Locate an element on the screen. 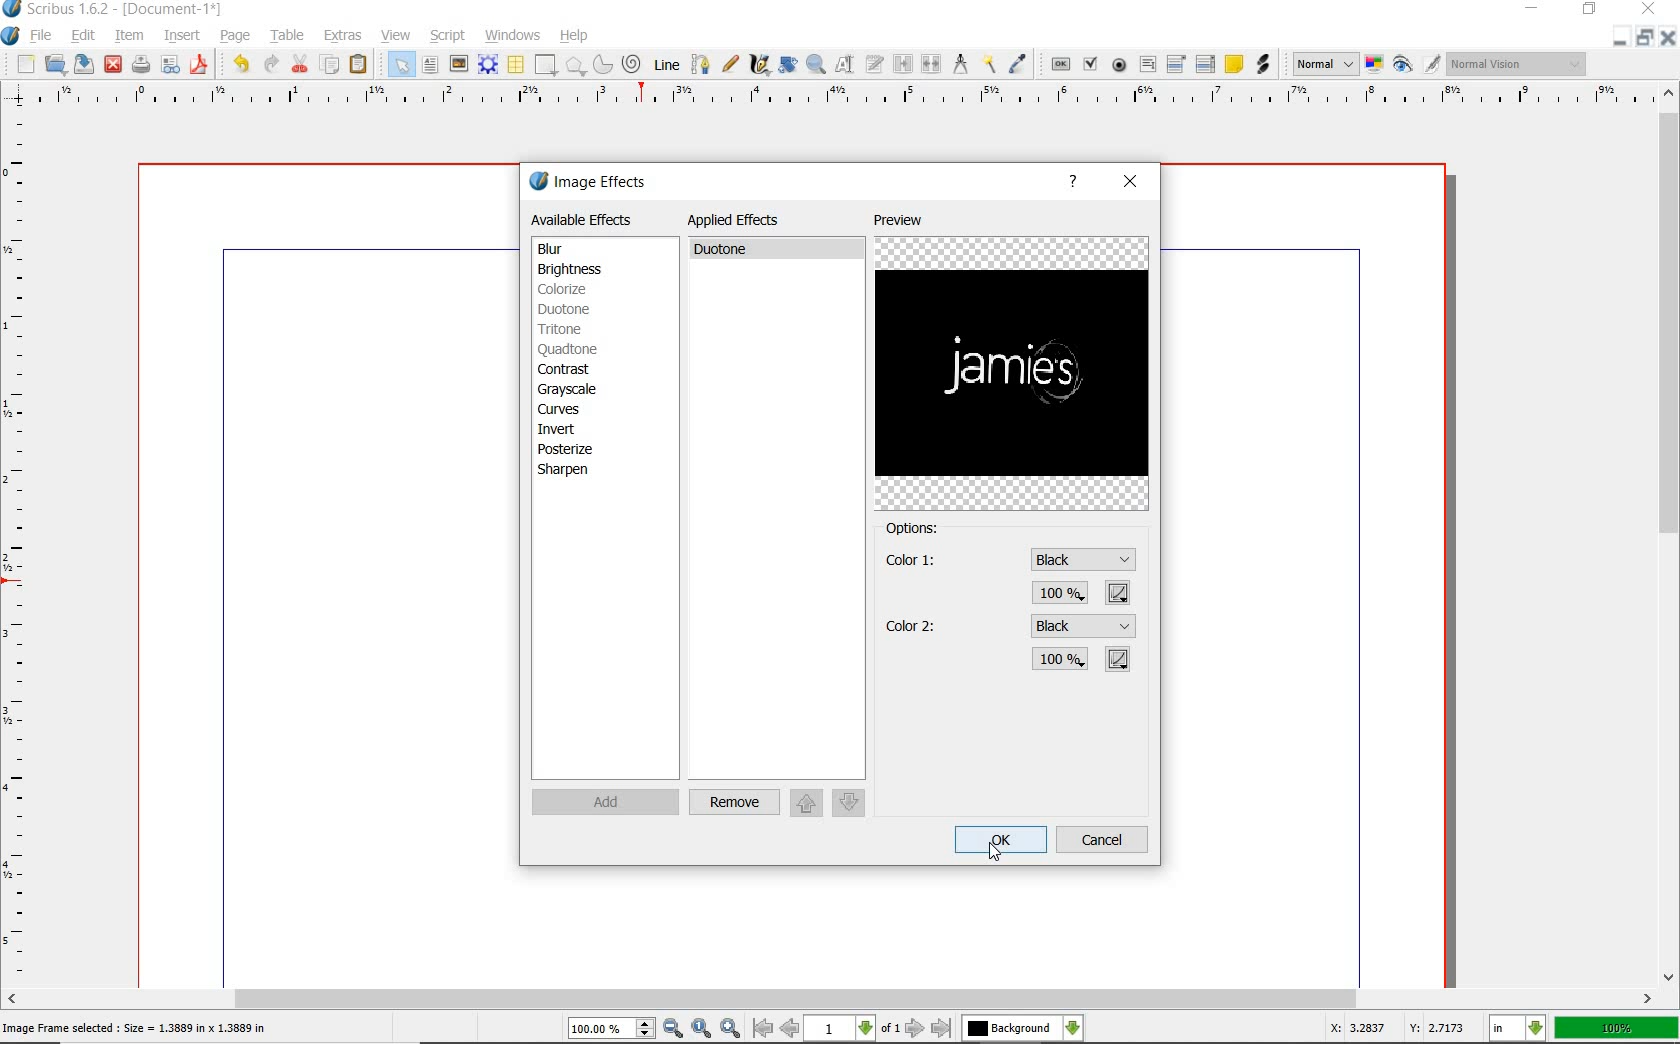  RESTORE is located at coordinates (1590, 10).